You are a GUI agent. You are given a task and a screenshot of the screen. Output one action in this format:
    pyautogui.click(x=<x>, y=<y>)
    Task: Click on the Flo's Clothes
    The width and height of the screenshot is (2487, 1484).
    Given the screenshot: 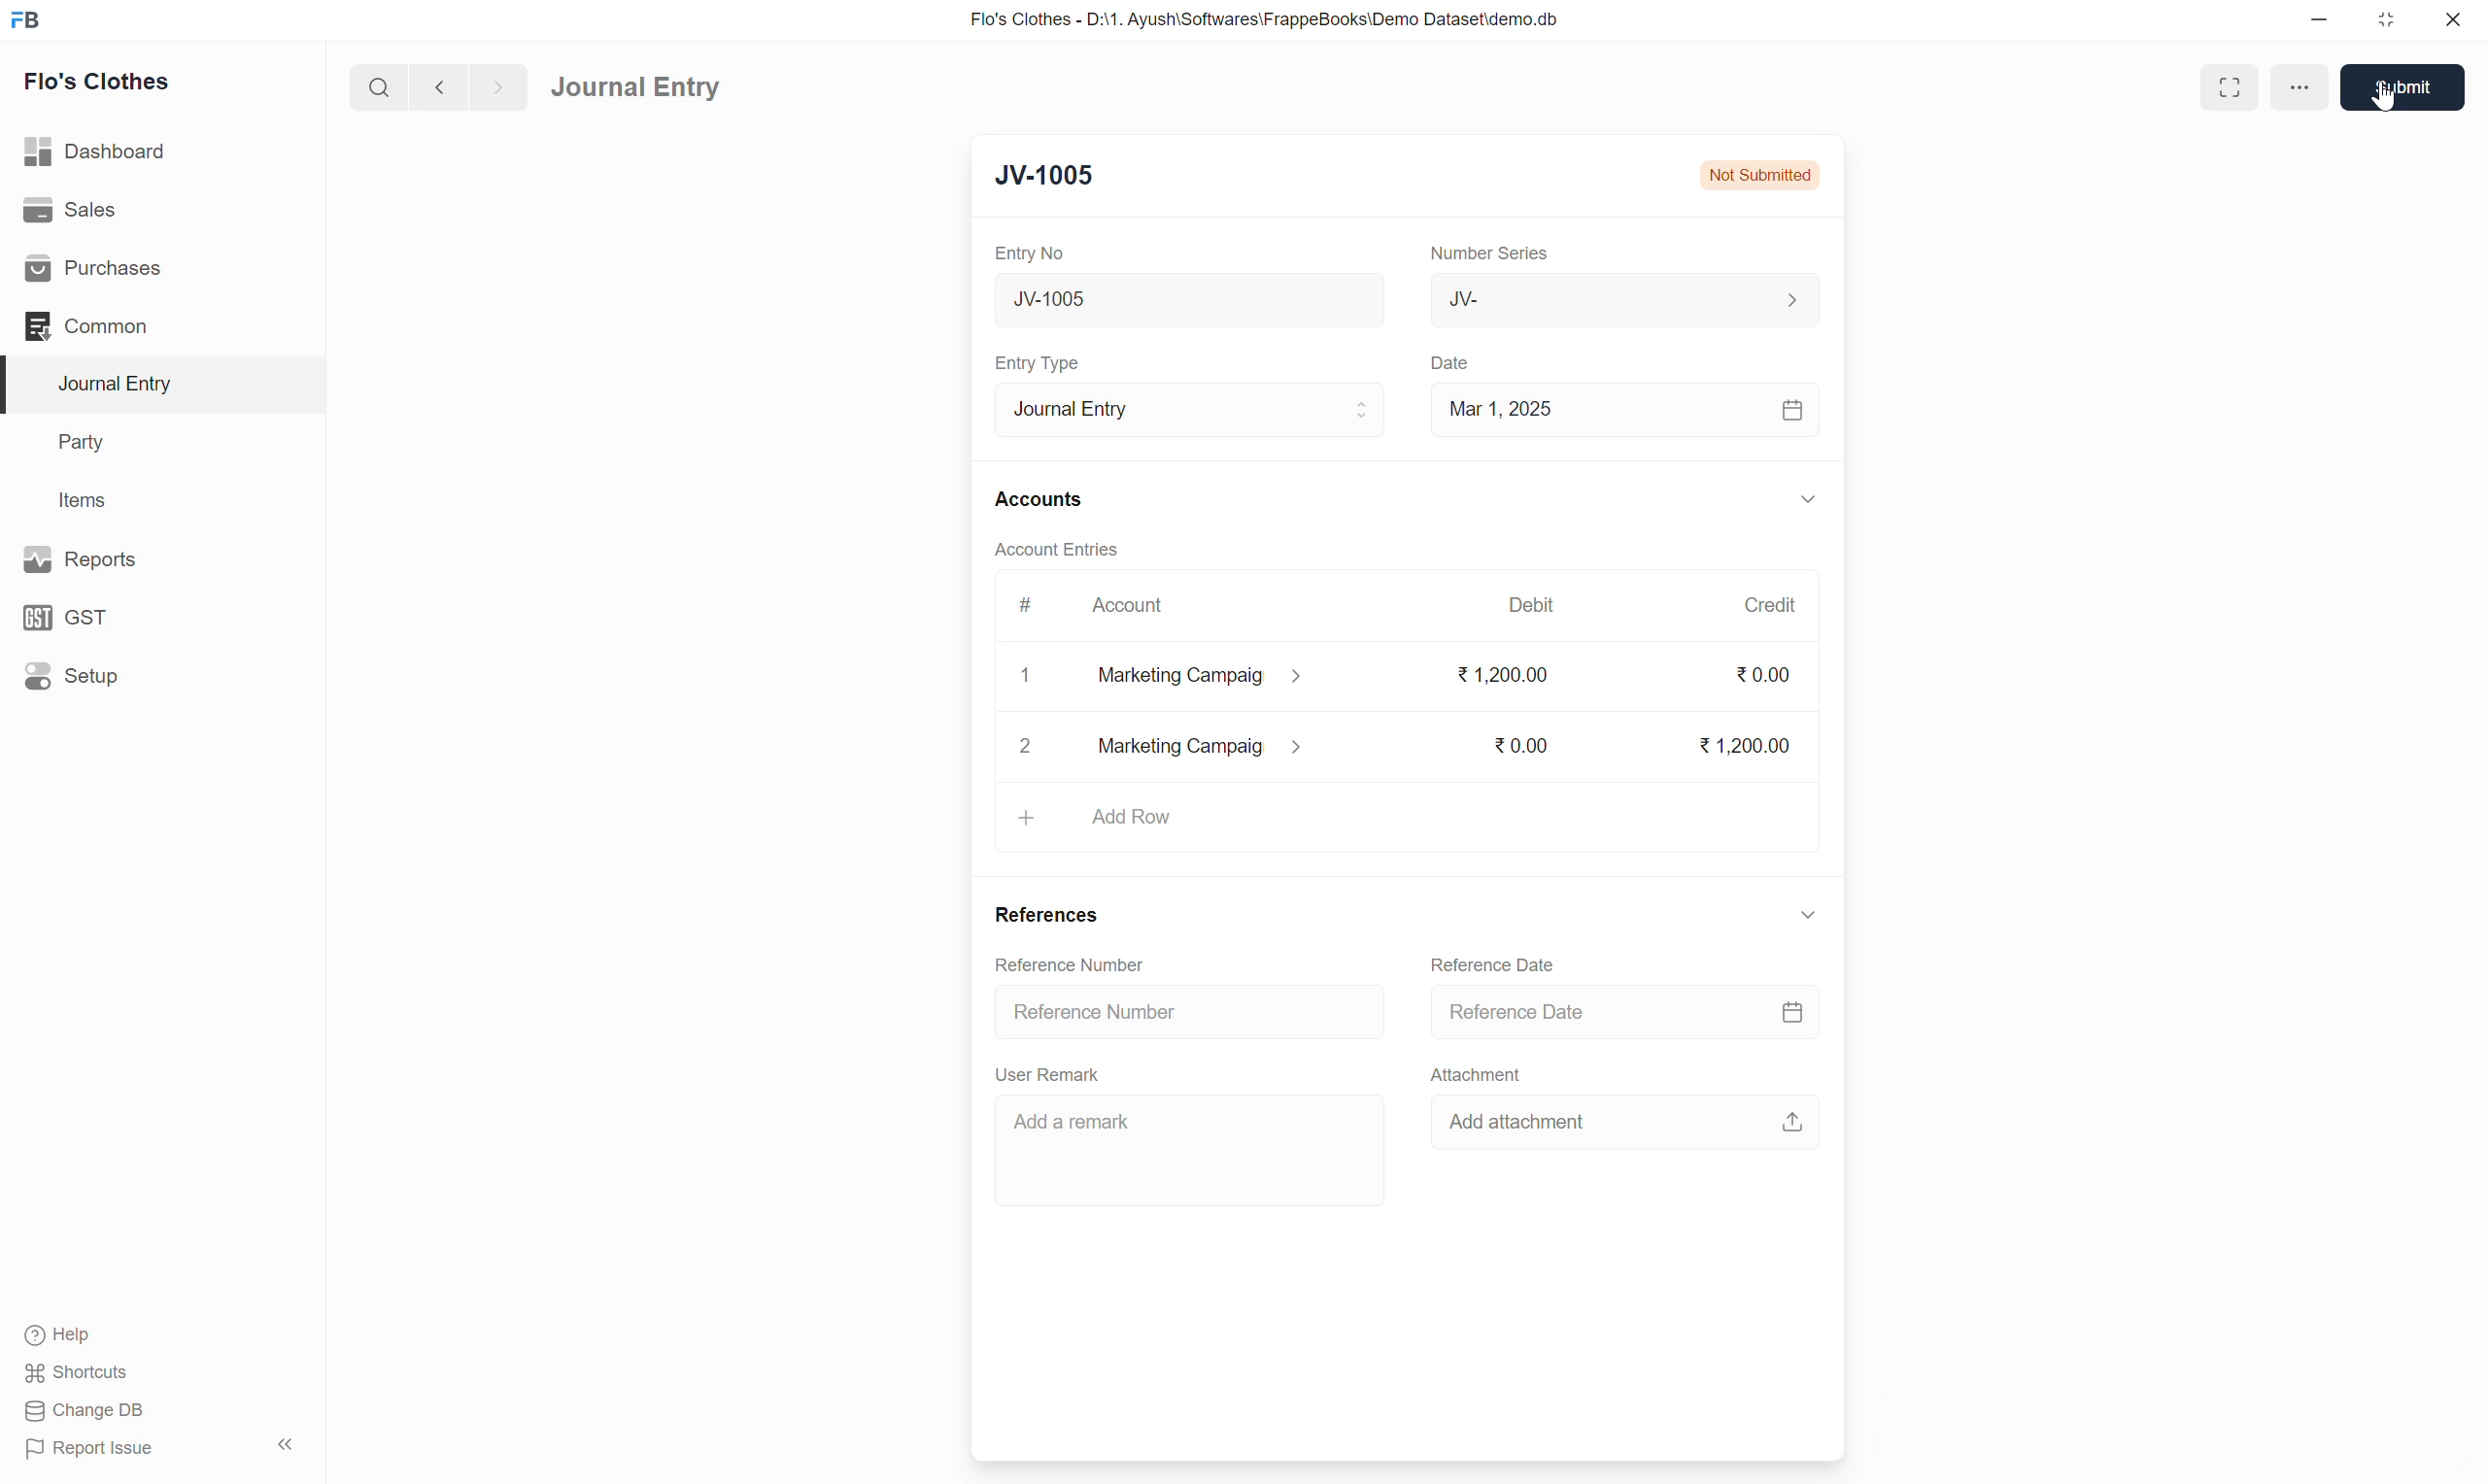 What is the action you would take?
    pyautogui.click(x=101, y=81)
    